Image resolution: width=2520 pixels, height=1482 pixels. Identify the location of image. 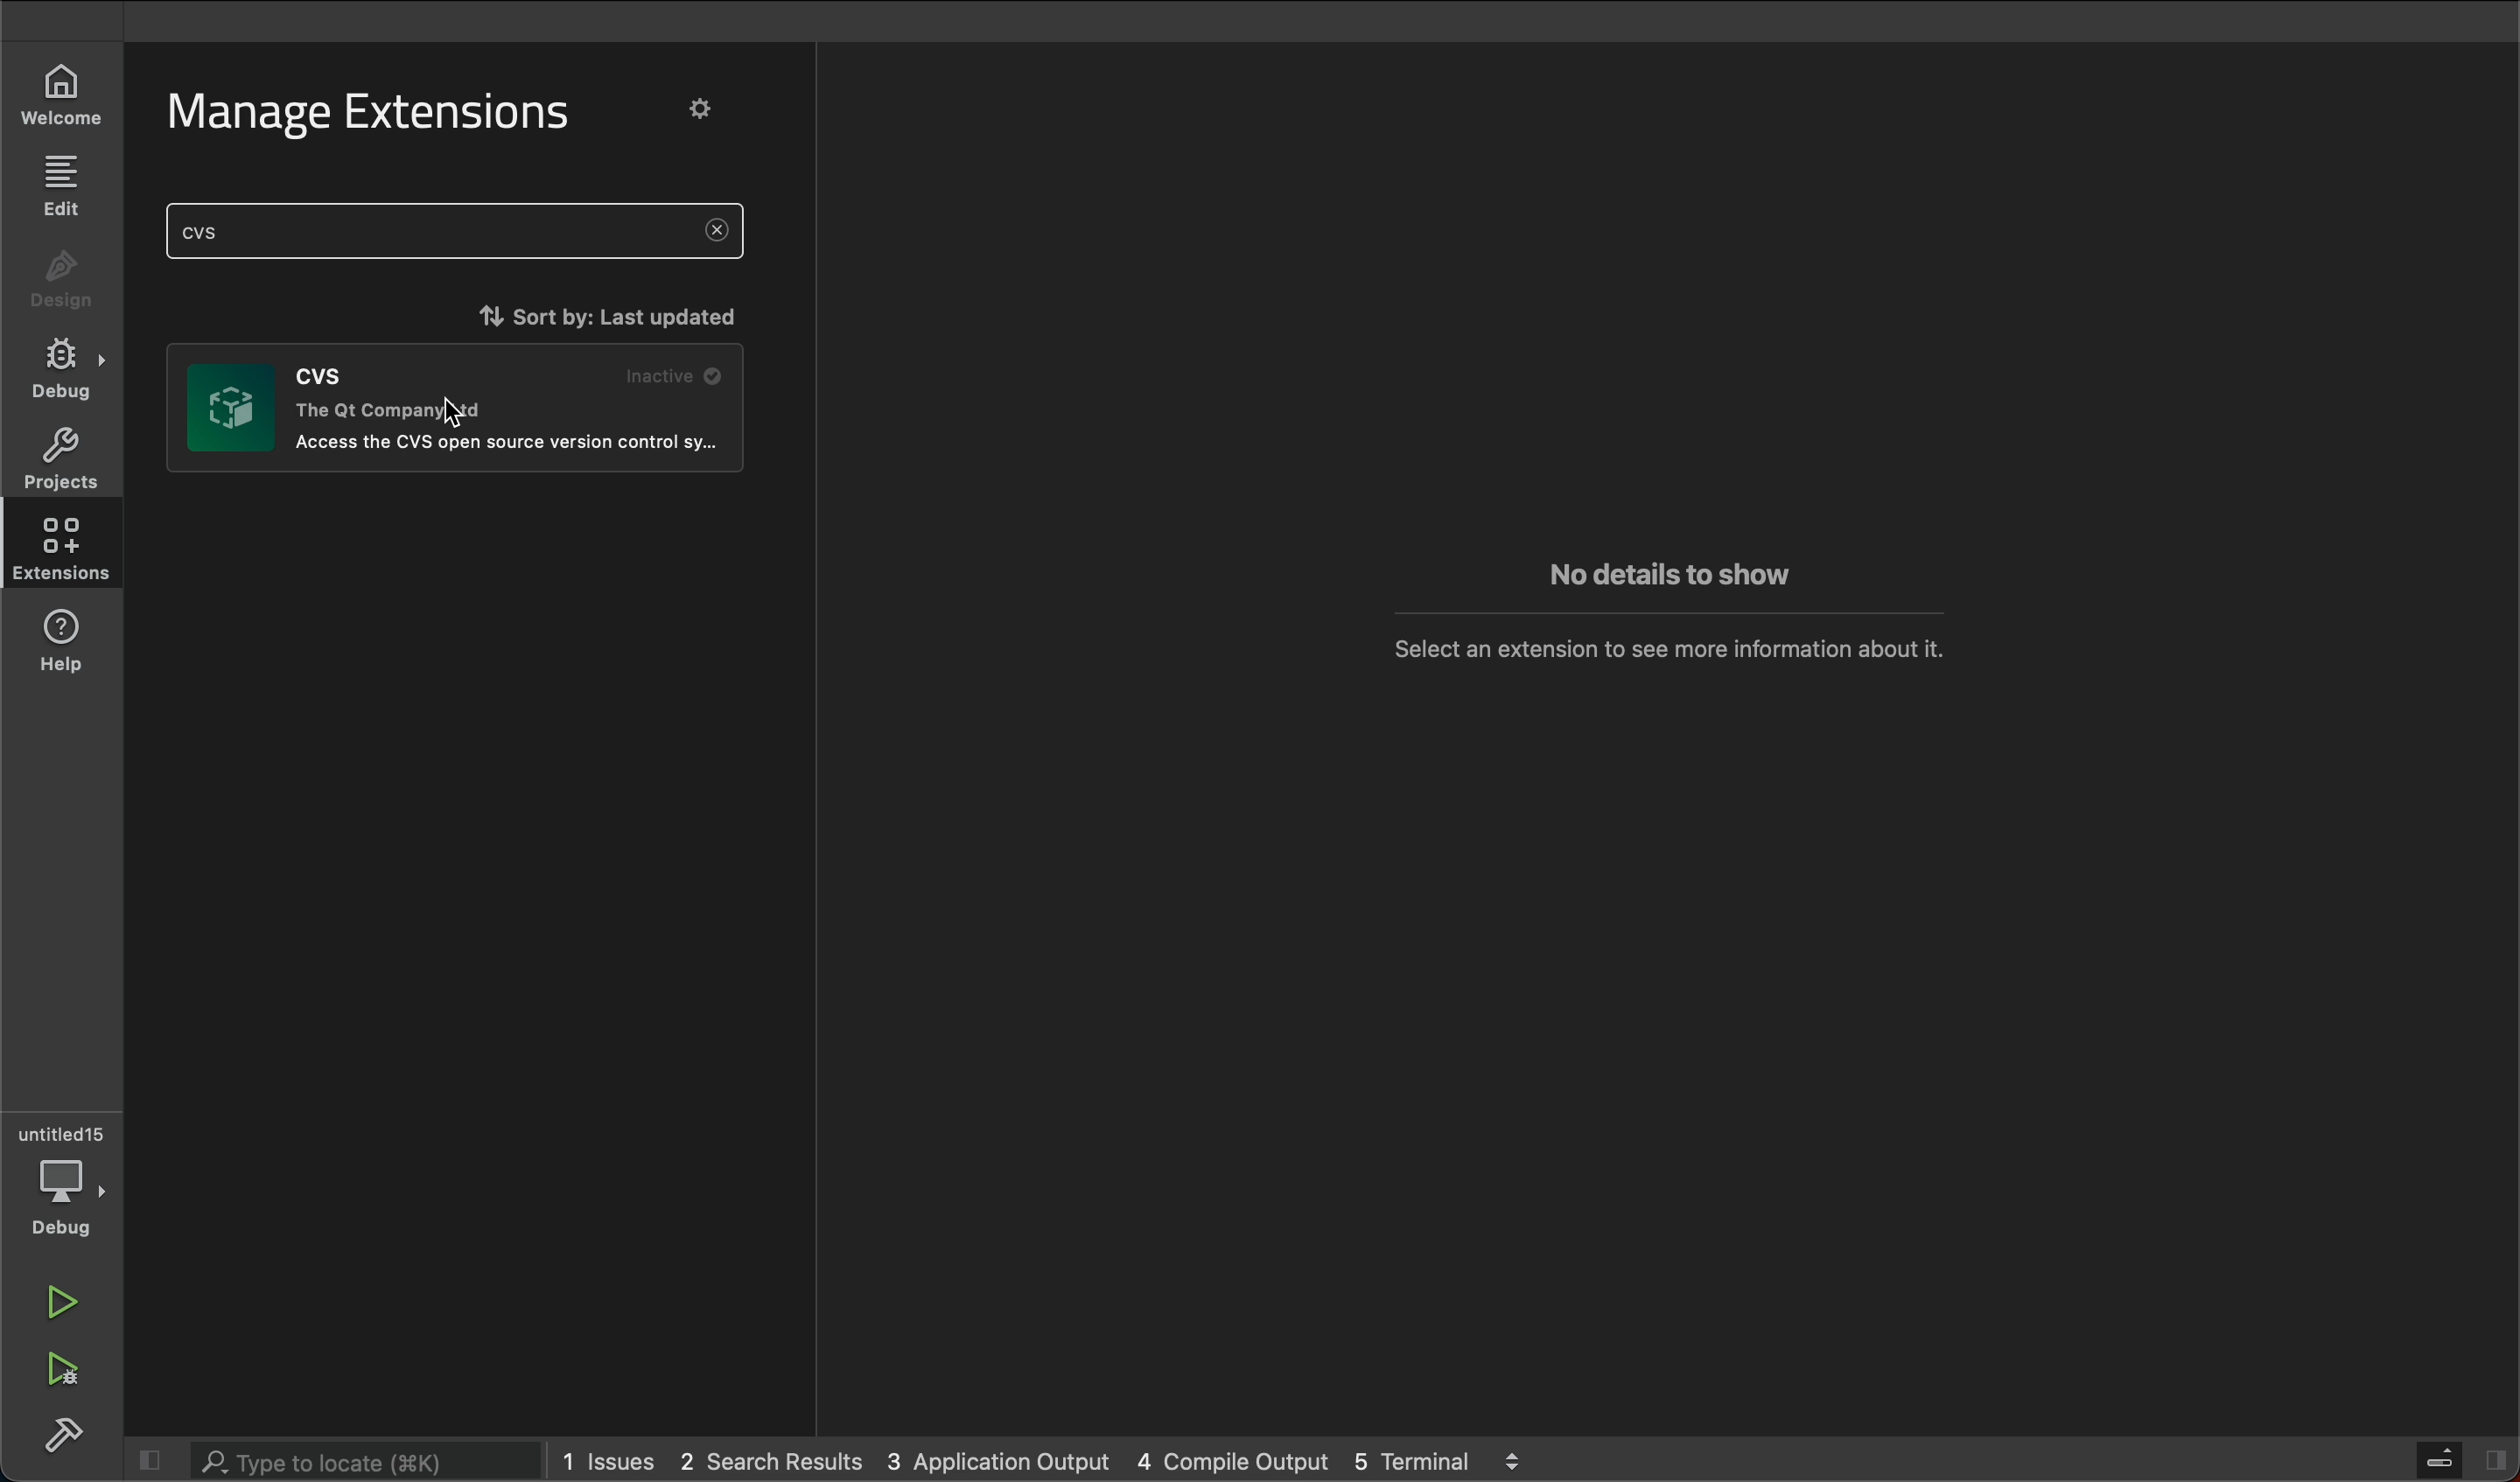
(232, 408).